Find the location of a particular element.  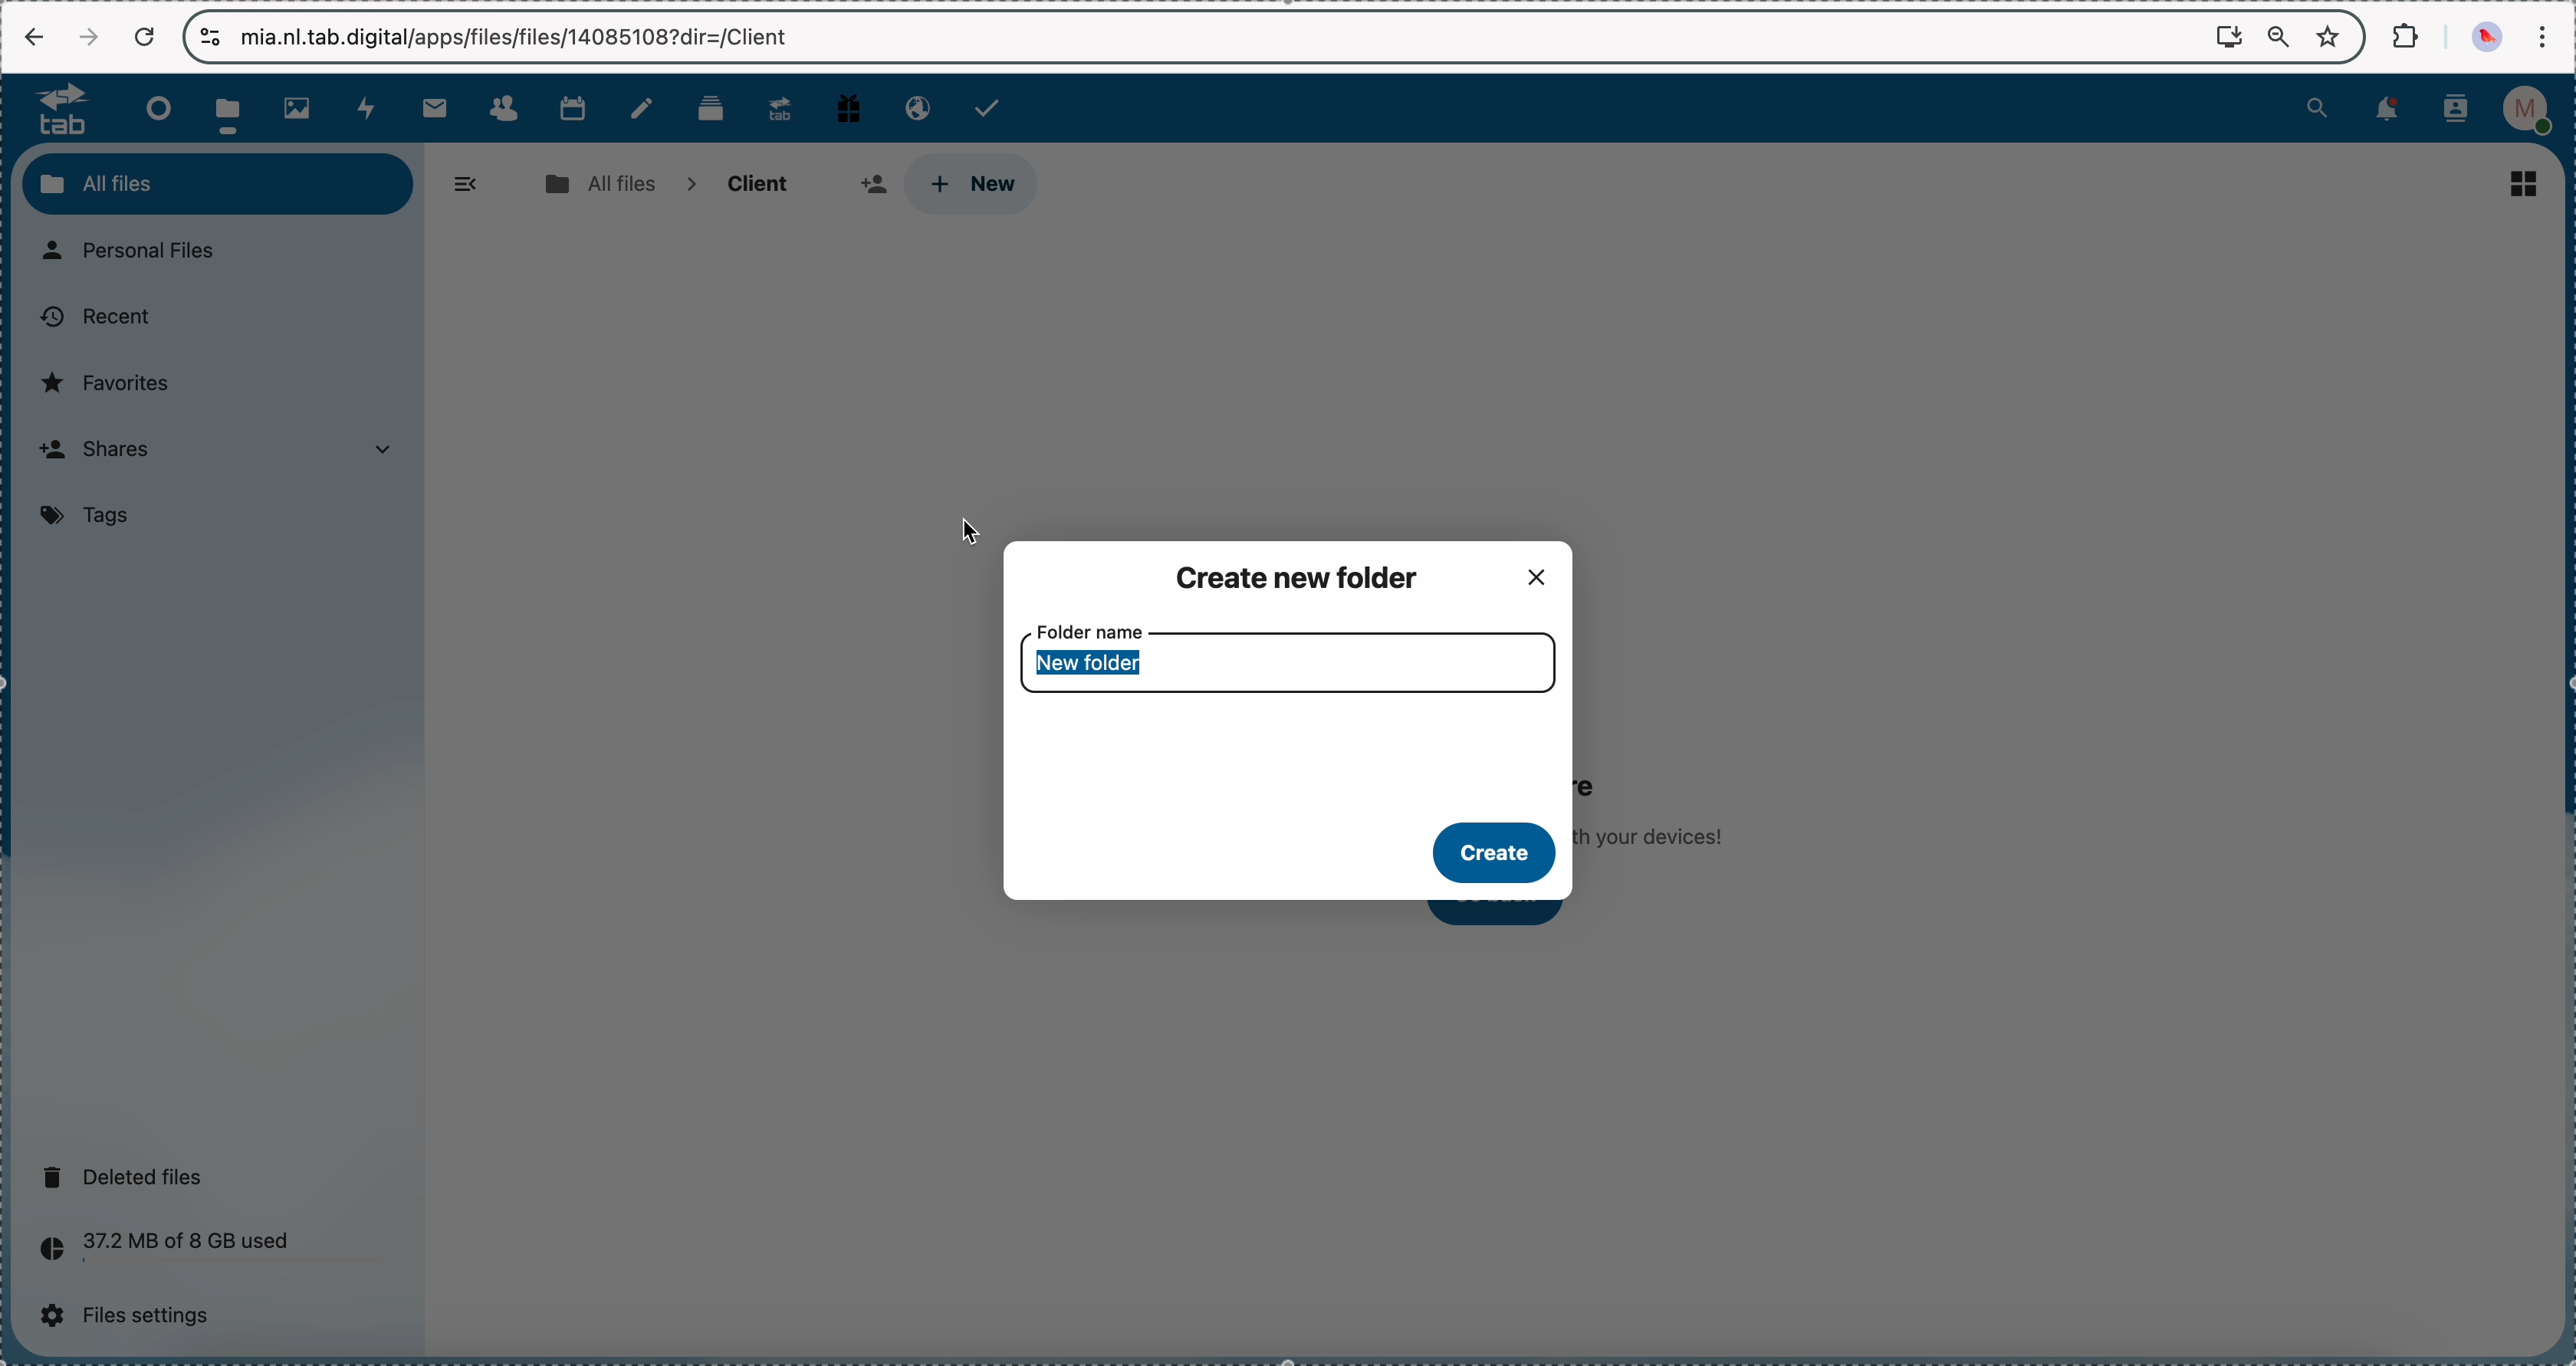

favorites is located at coordinates (112, 382).